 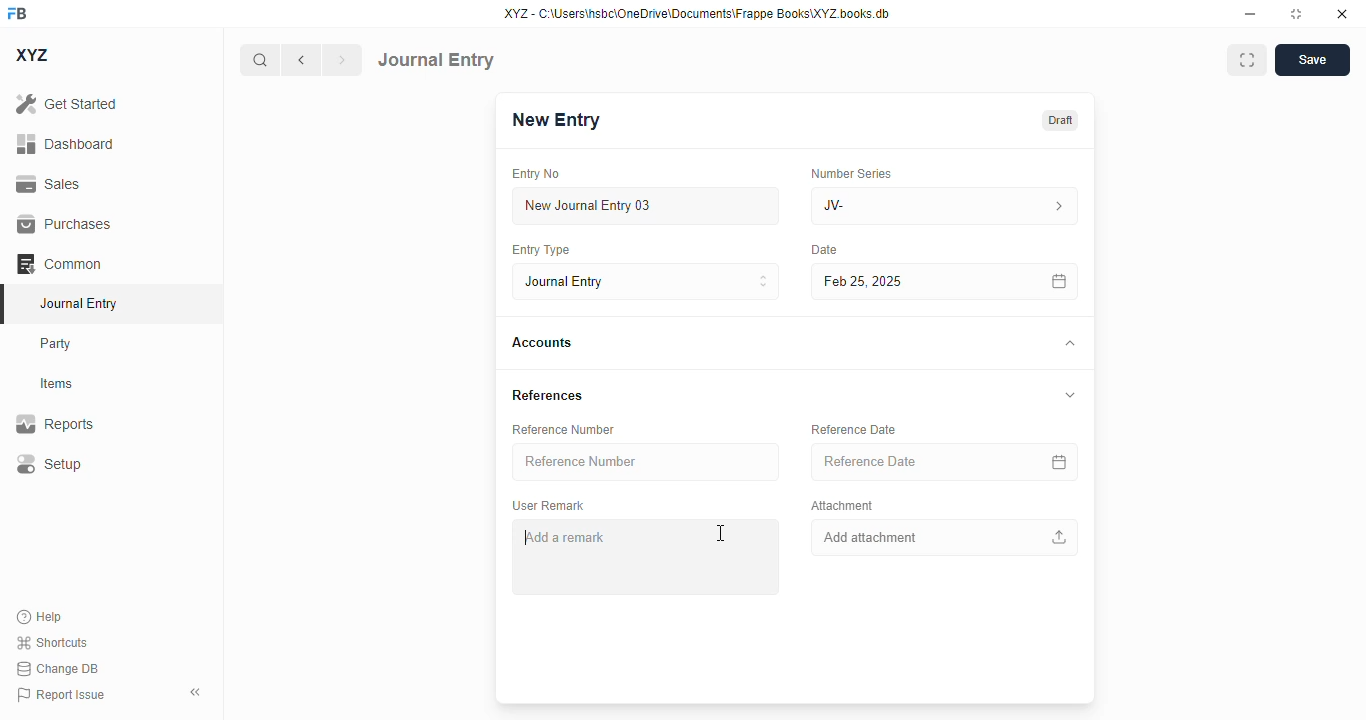 What do you see at coordinates (548, 505) in the screenshot?
I see `user remark` at bounding box center [548, 505].